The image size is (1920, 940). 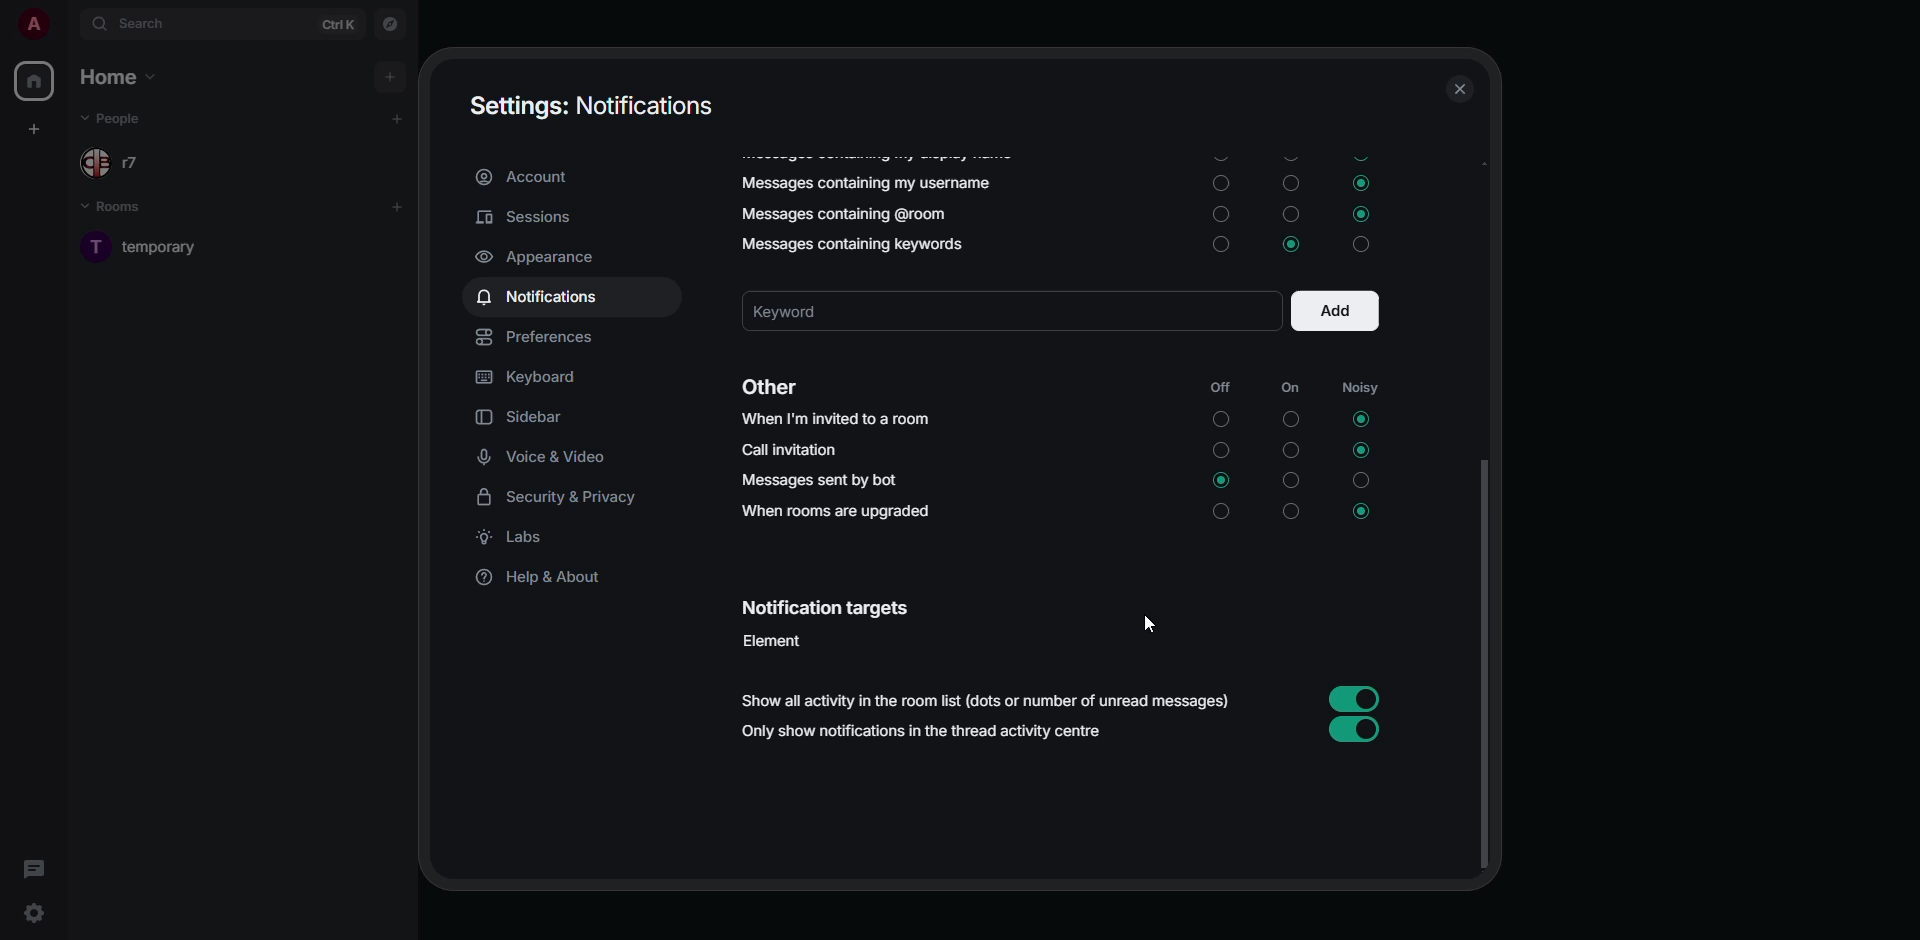 What do you see at coordinates (66, 25) in the screenshot?
I see `expand` at bounding box center [66, 25].